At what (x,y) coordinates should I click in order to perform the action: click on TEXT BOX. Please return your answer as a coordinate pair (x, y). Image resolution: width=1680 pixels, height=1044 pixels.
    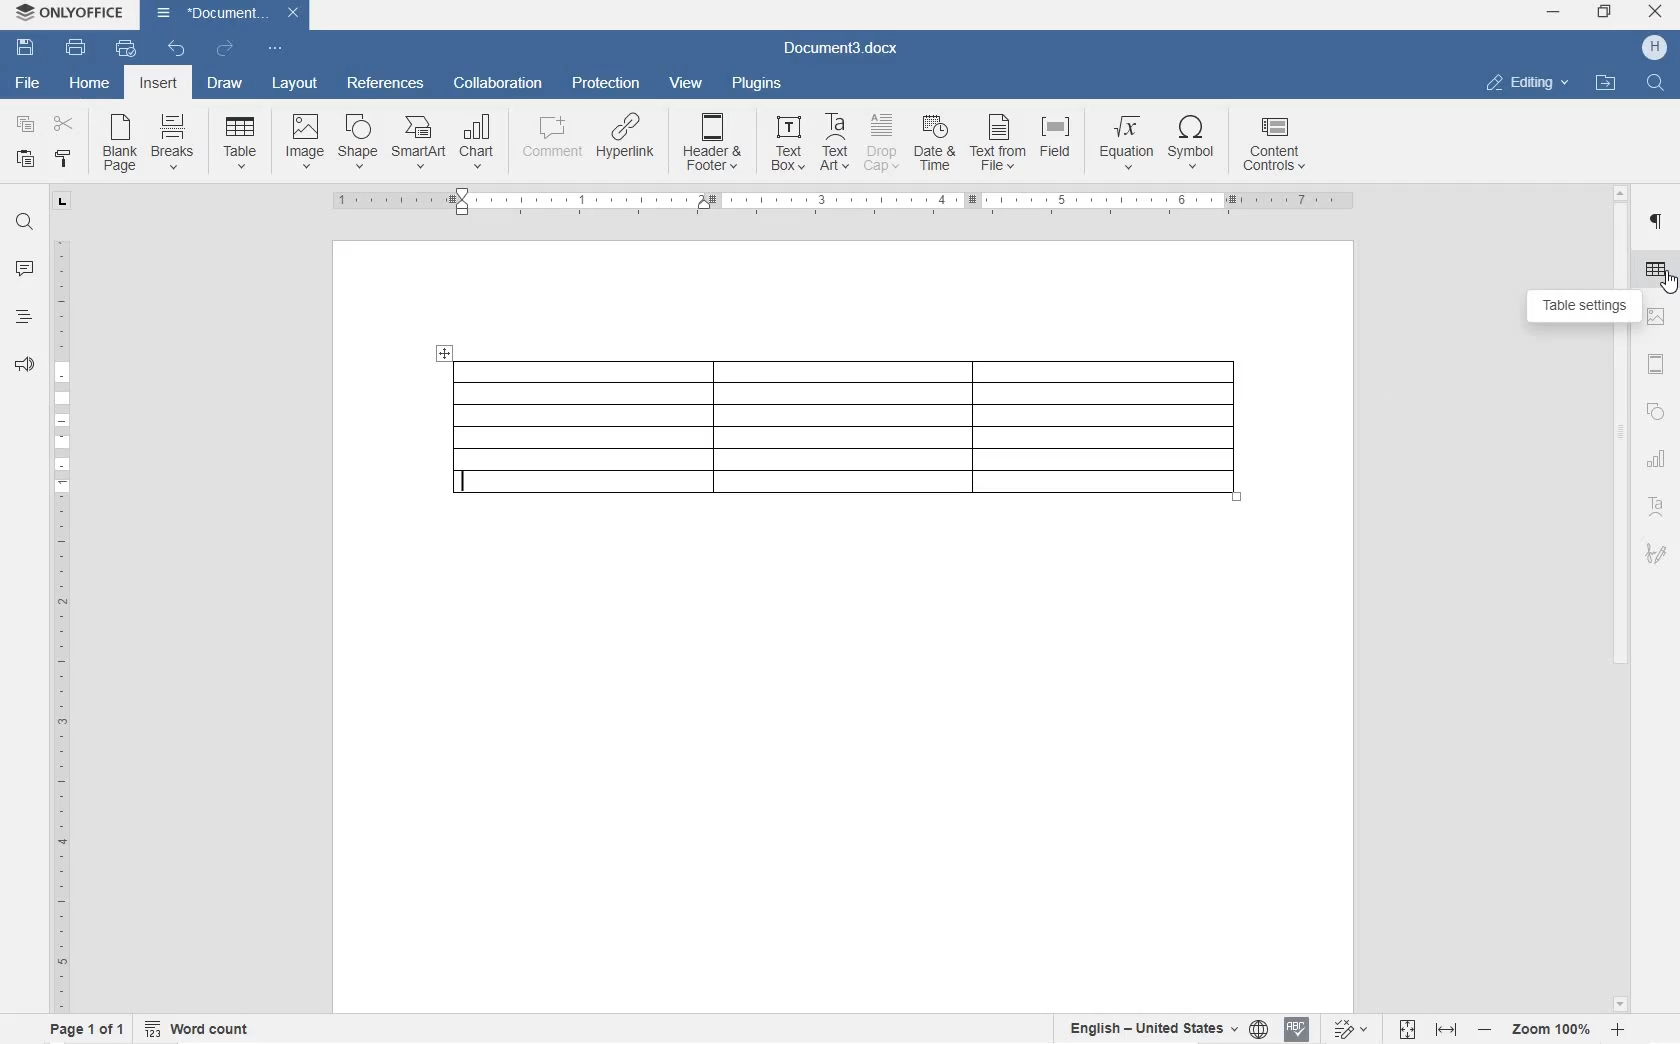
    Looking at the image, I should click on (788, 146).